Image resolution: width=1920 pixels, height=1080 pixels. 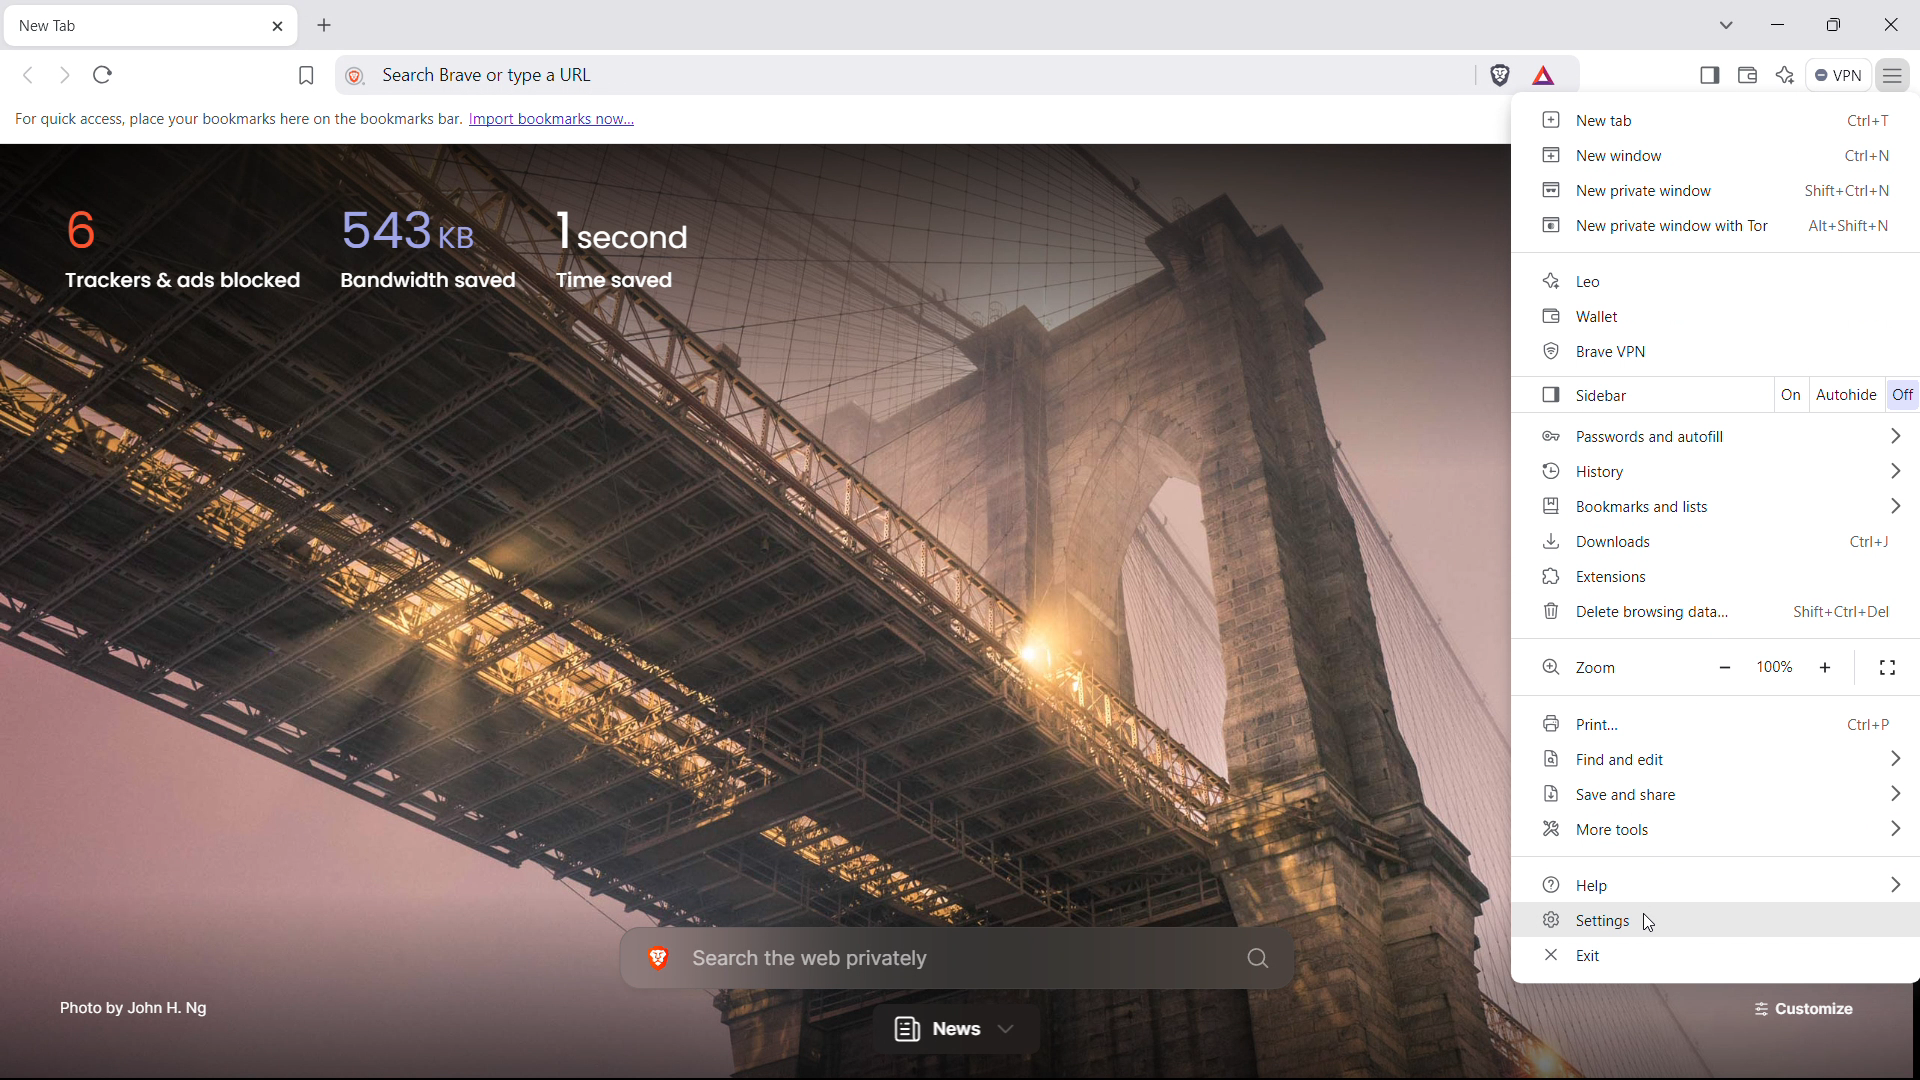 What do you see at coordinates (133, 25) in the screenshot?
I see `tabtitle` at bounding box center [133, 25].